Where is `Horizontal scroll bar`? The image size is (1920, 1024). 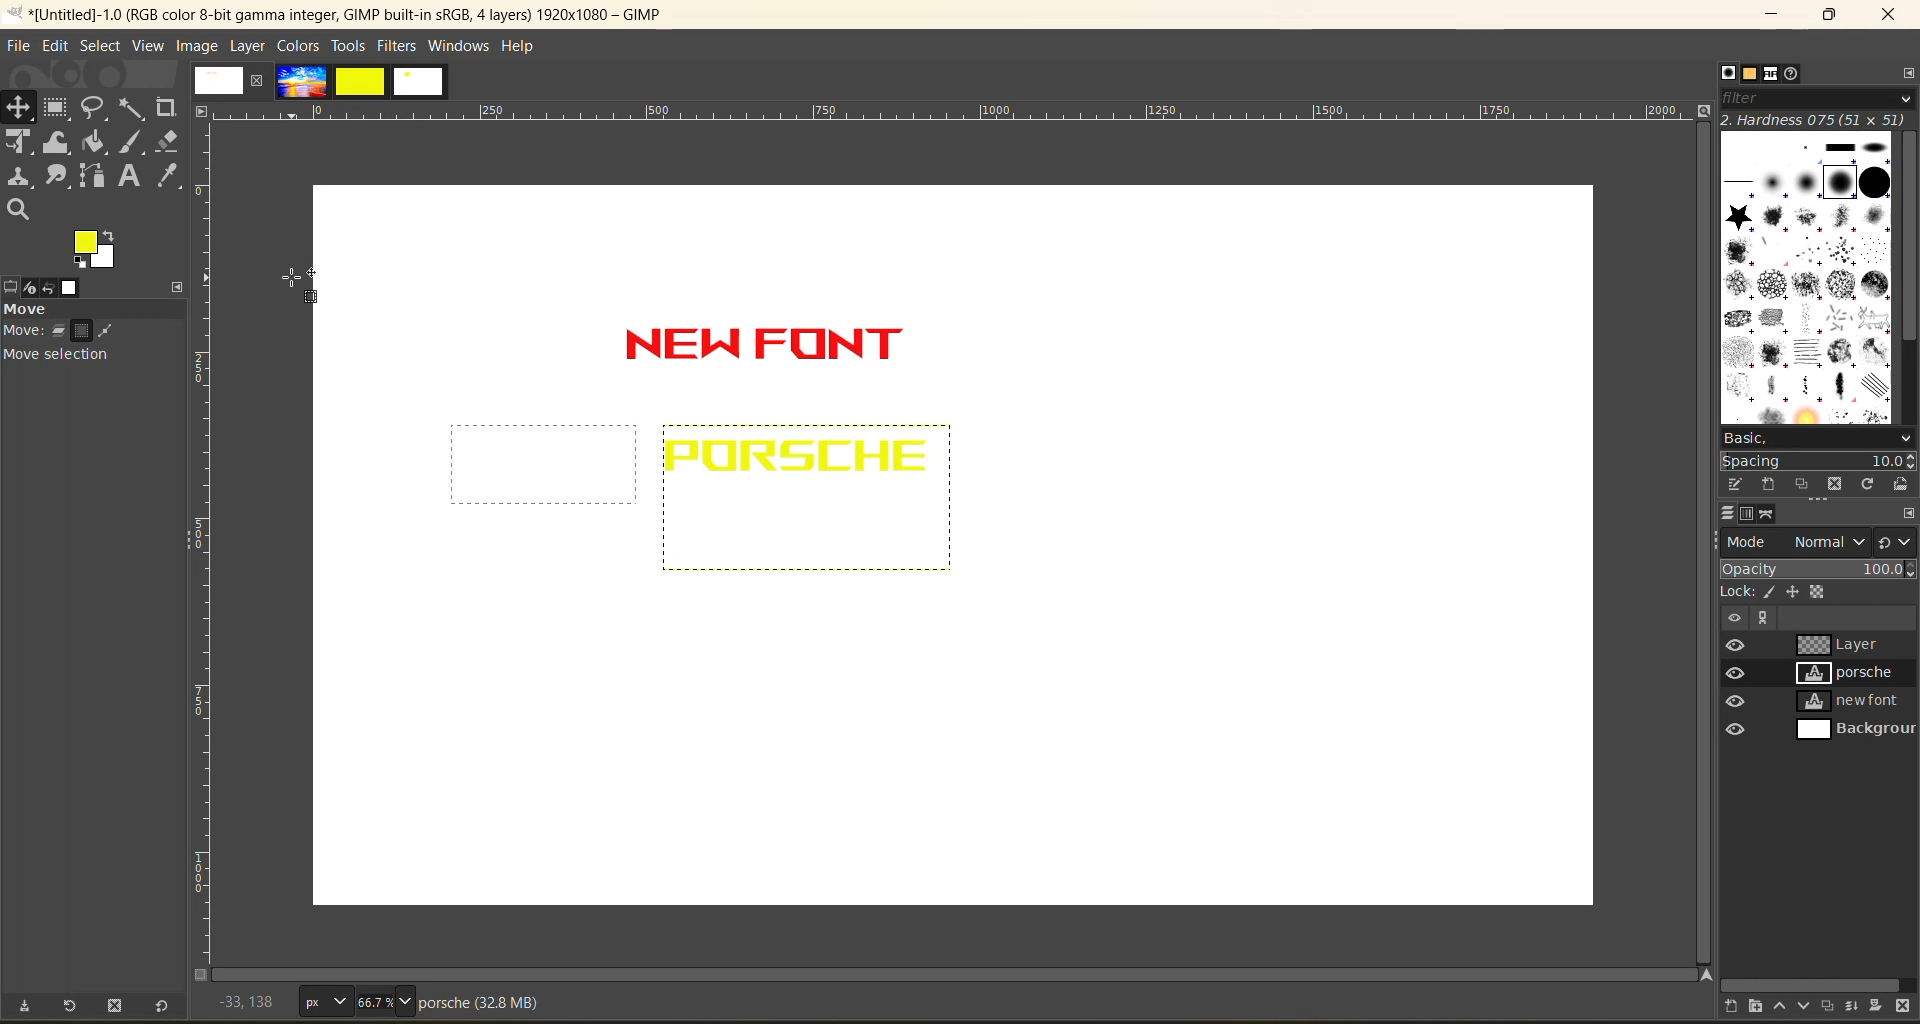
Horizontal scroll bar is located at coordinates (850, 970).